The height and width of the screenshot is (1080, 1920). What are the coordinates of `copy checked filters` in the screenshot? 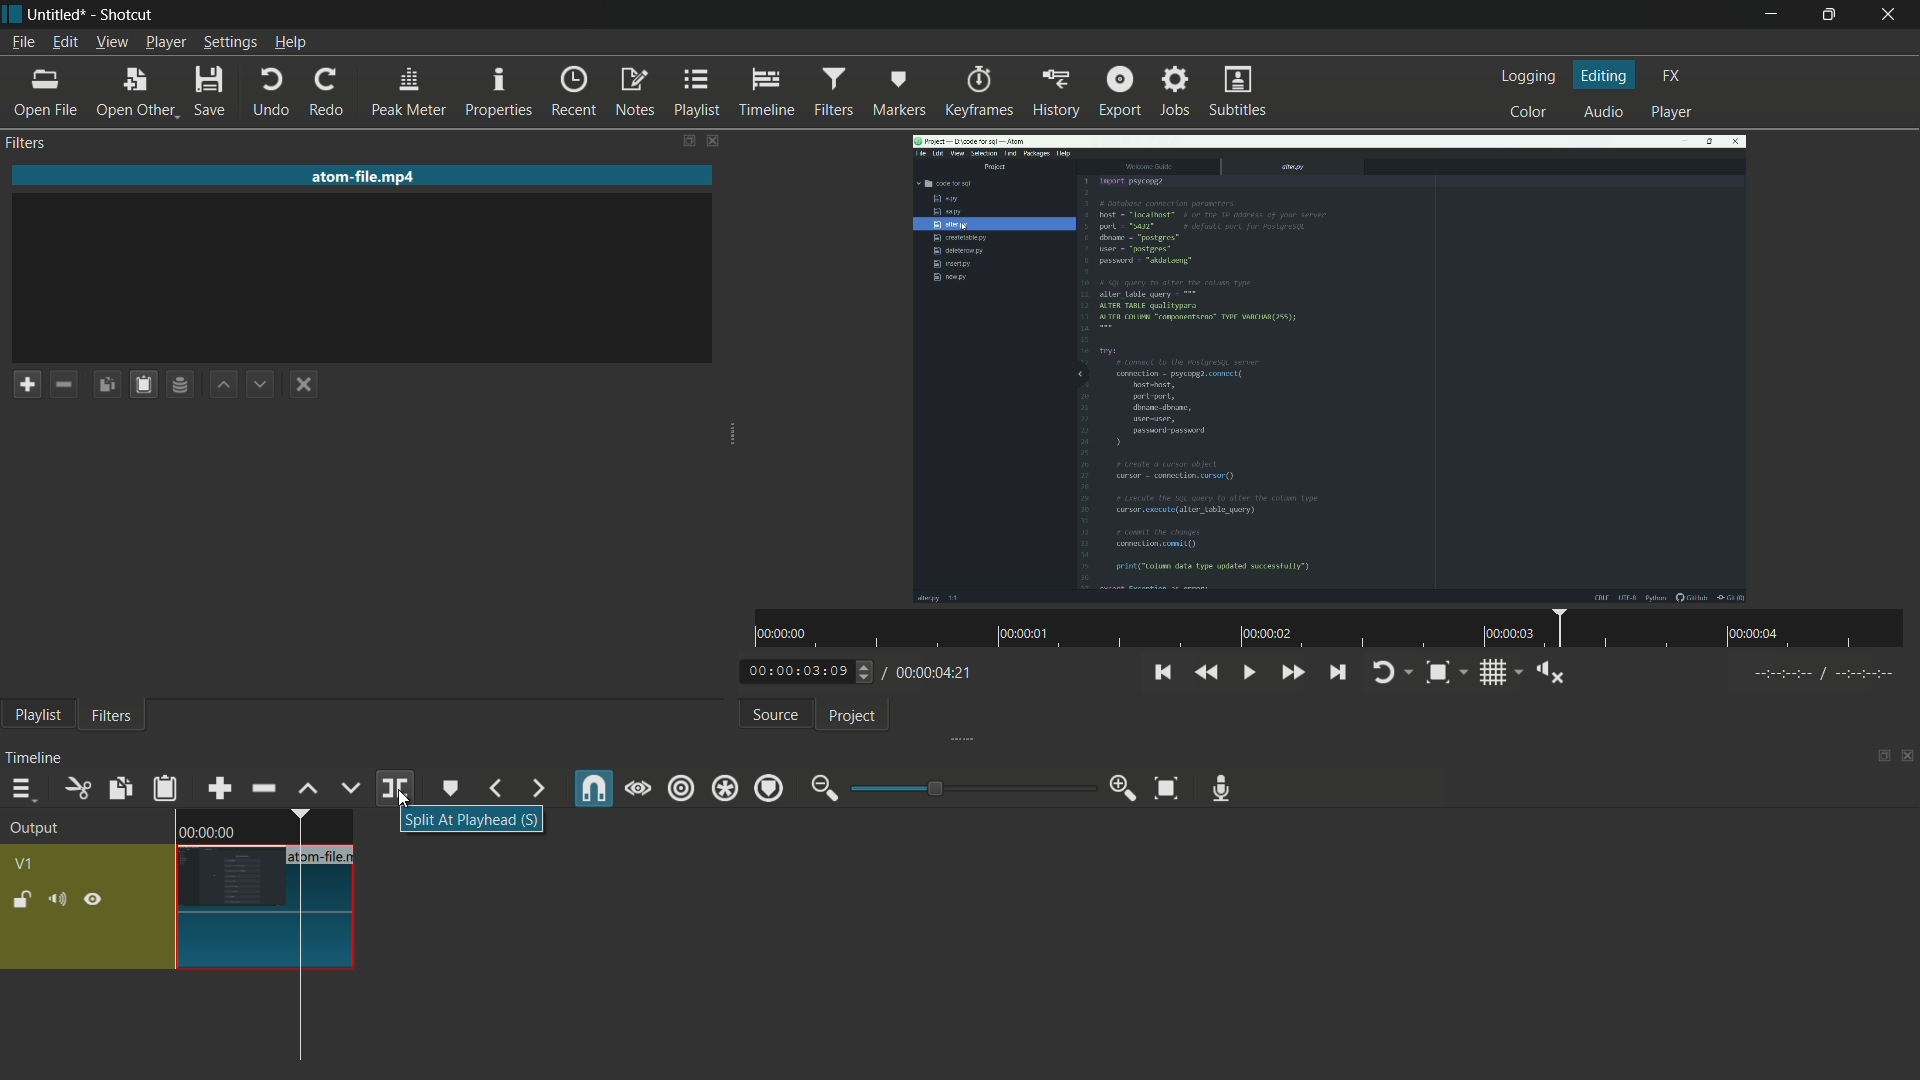 It's located at (105, 384).